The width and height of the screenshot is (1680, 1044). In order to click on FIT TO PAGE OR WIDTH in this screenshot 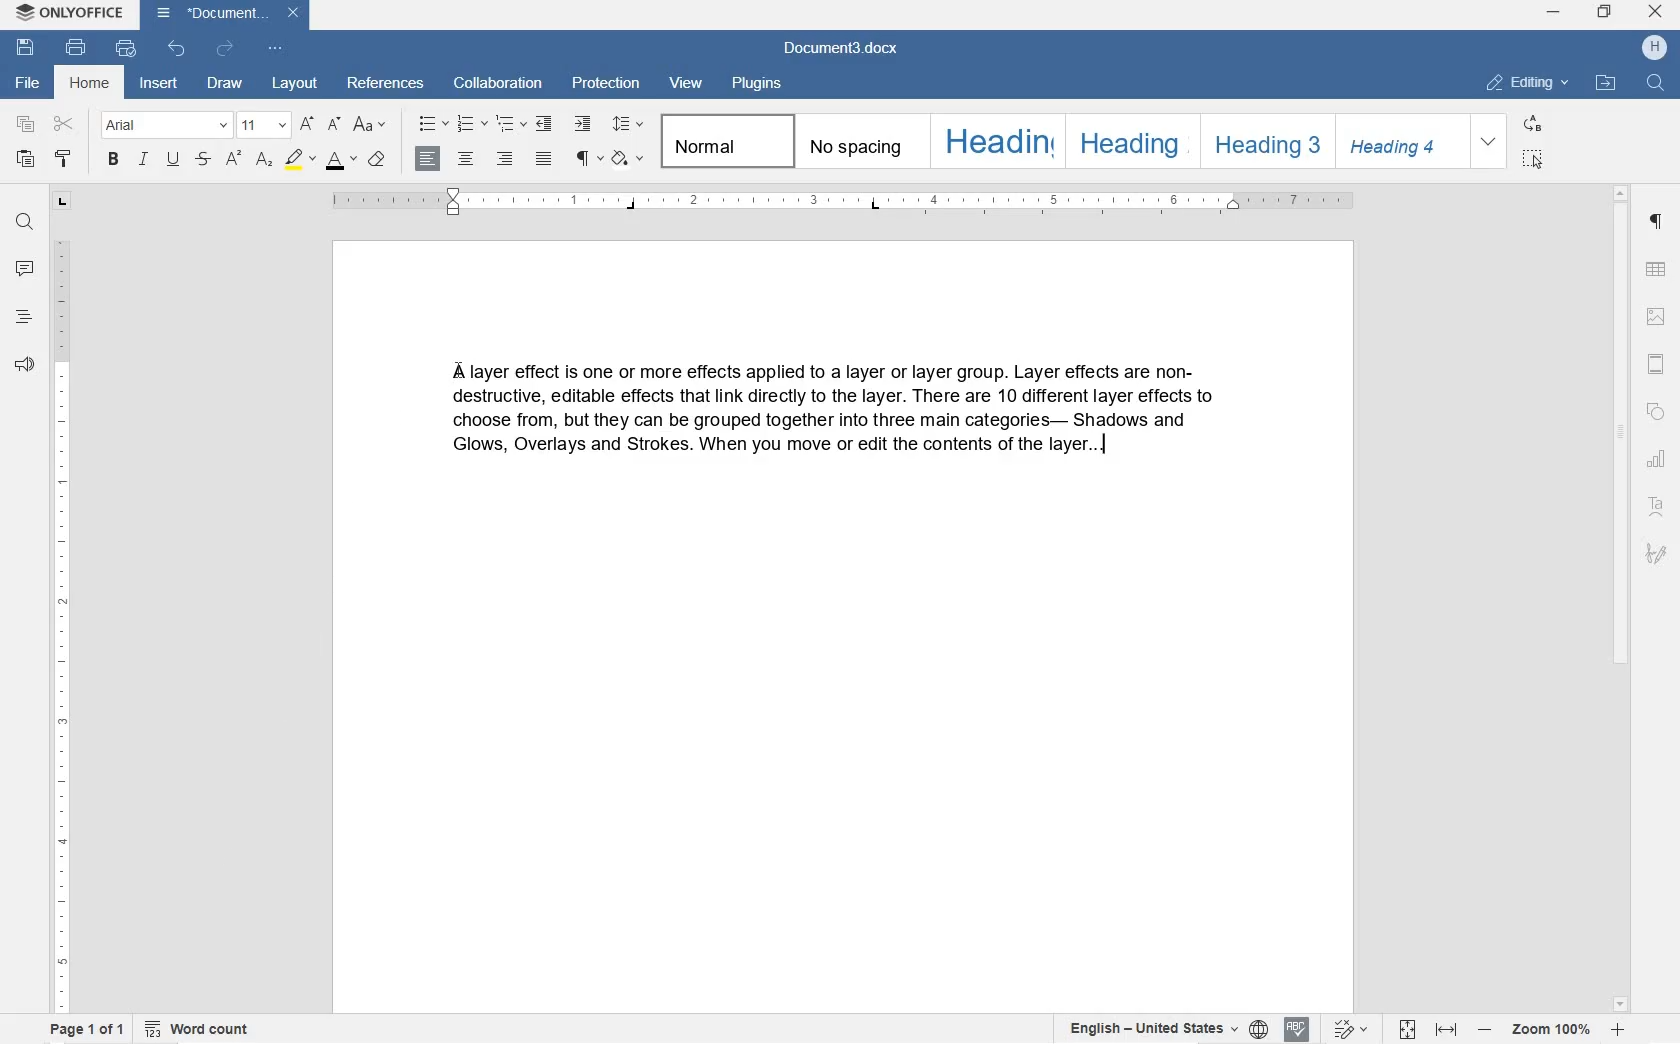, I will do `click(1423, 1030)`.